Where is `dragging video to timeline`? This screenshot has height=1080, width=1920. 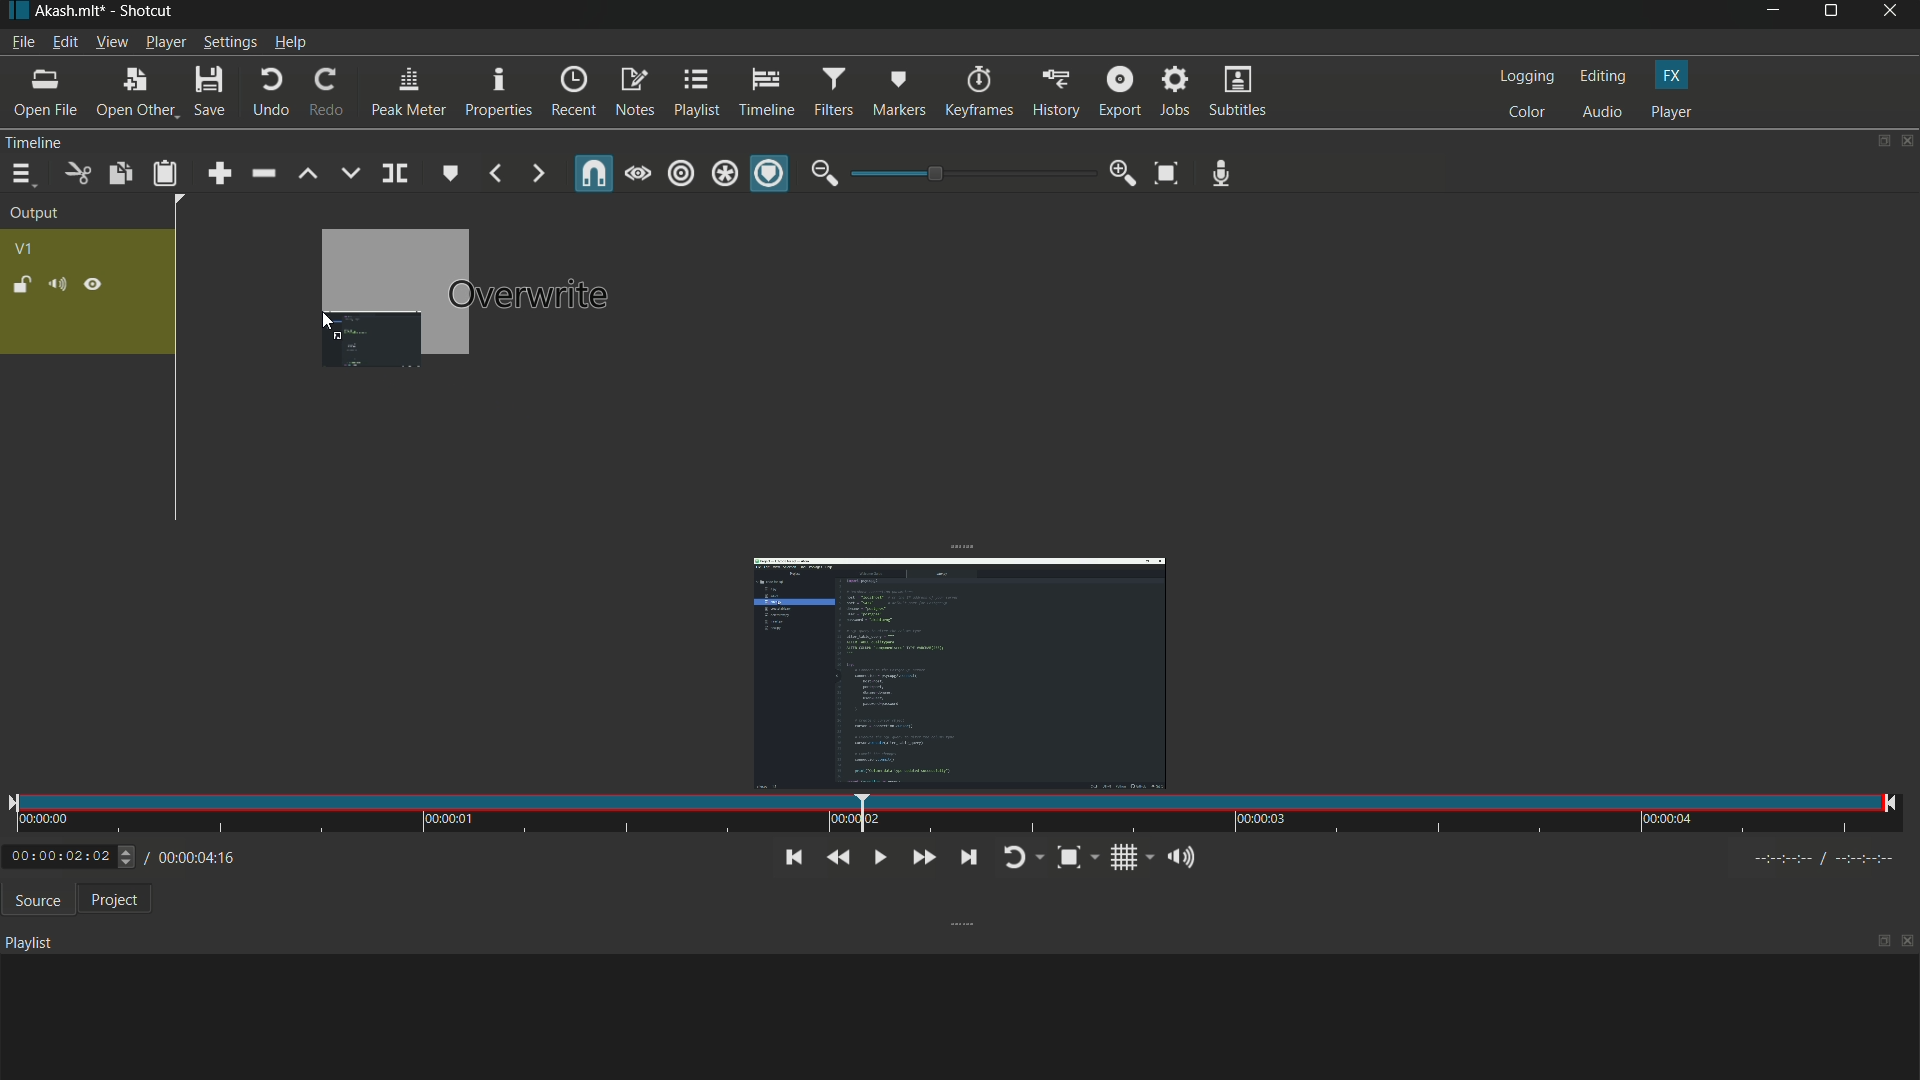 dragging video to timeline is located at coordinates (394, 296).